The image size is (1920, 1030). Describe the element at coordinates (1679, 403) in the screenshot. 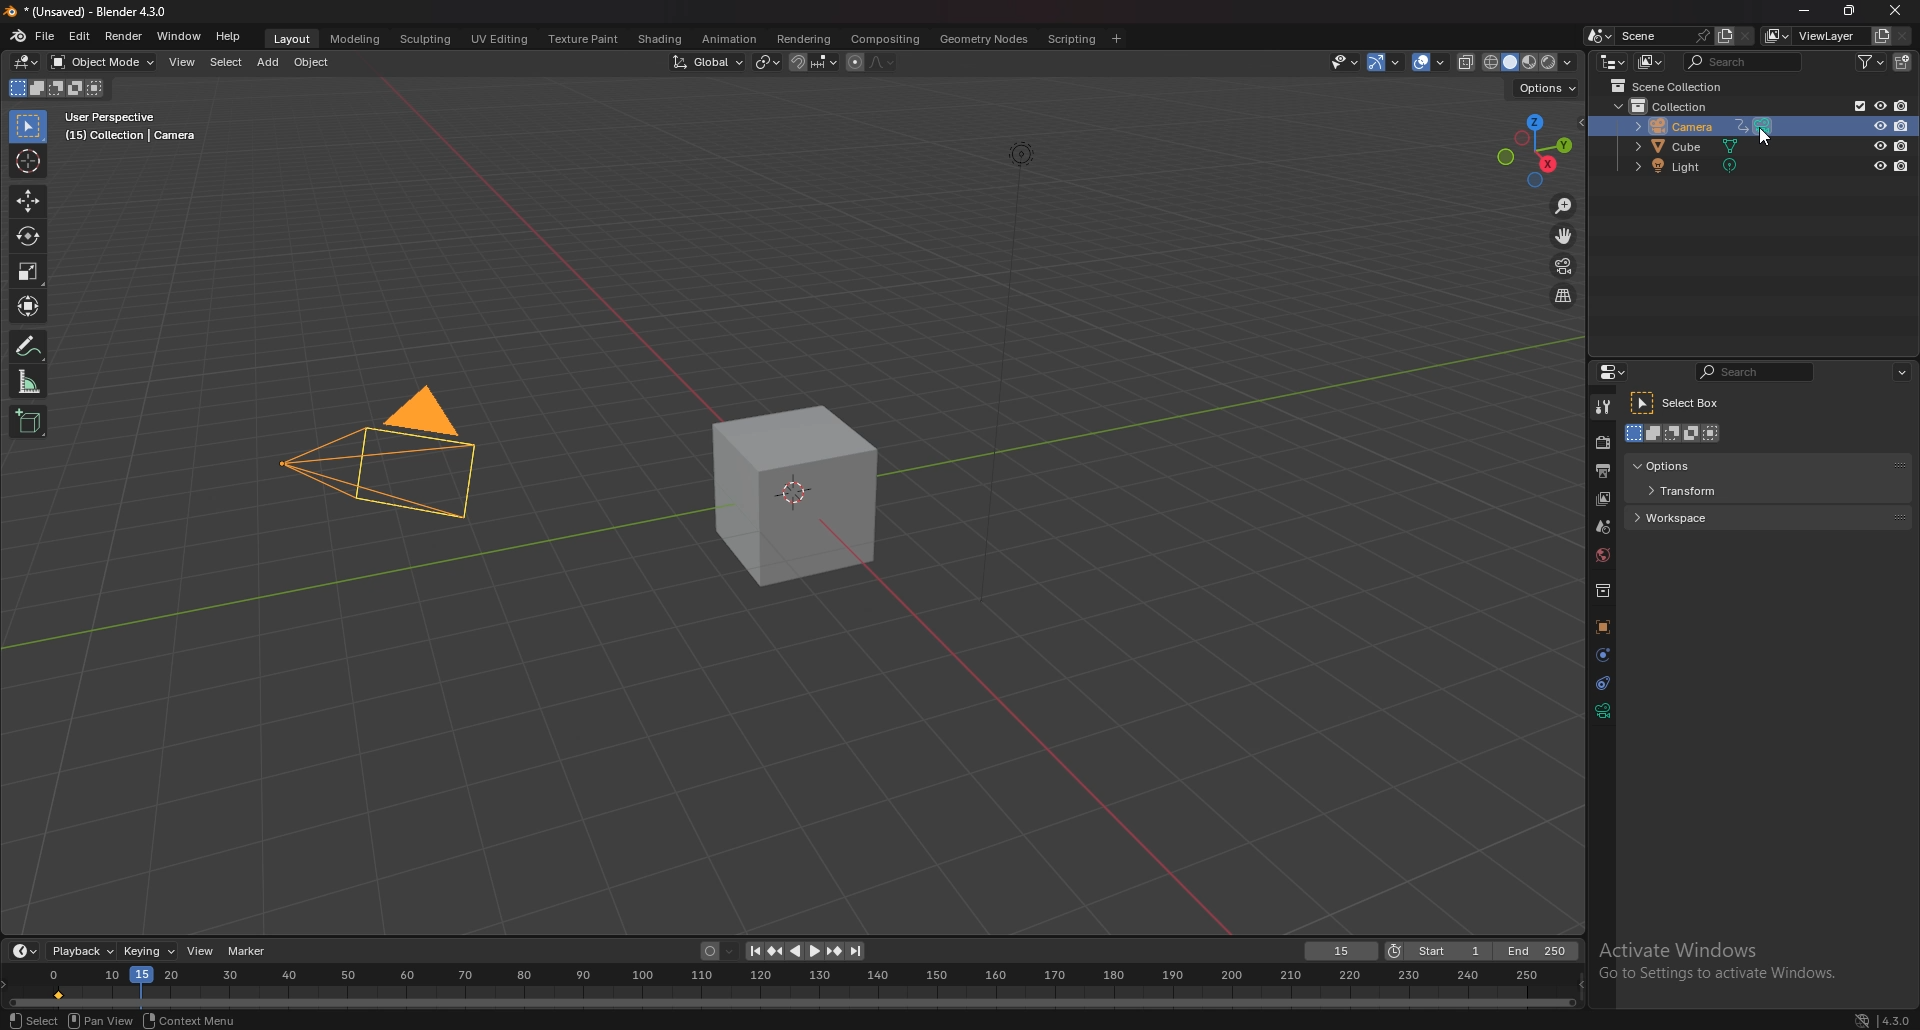

I see `select box` at that location.